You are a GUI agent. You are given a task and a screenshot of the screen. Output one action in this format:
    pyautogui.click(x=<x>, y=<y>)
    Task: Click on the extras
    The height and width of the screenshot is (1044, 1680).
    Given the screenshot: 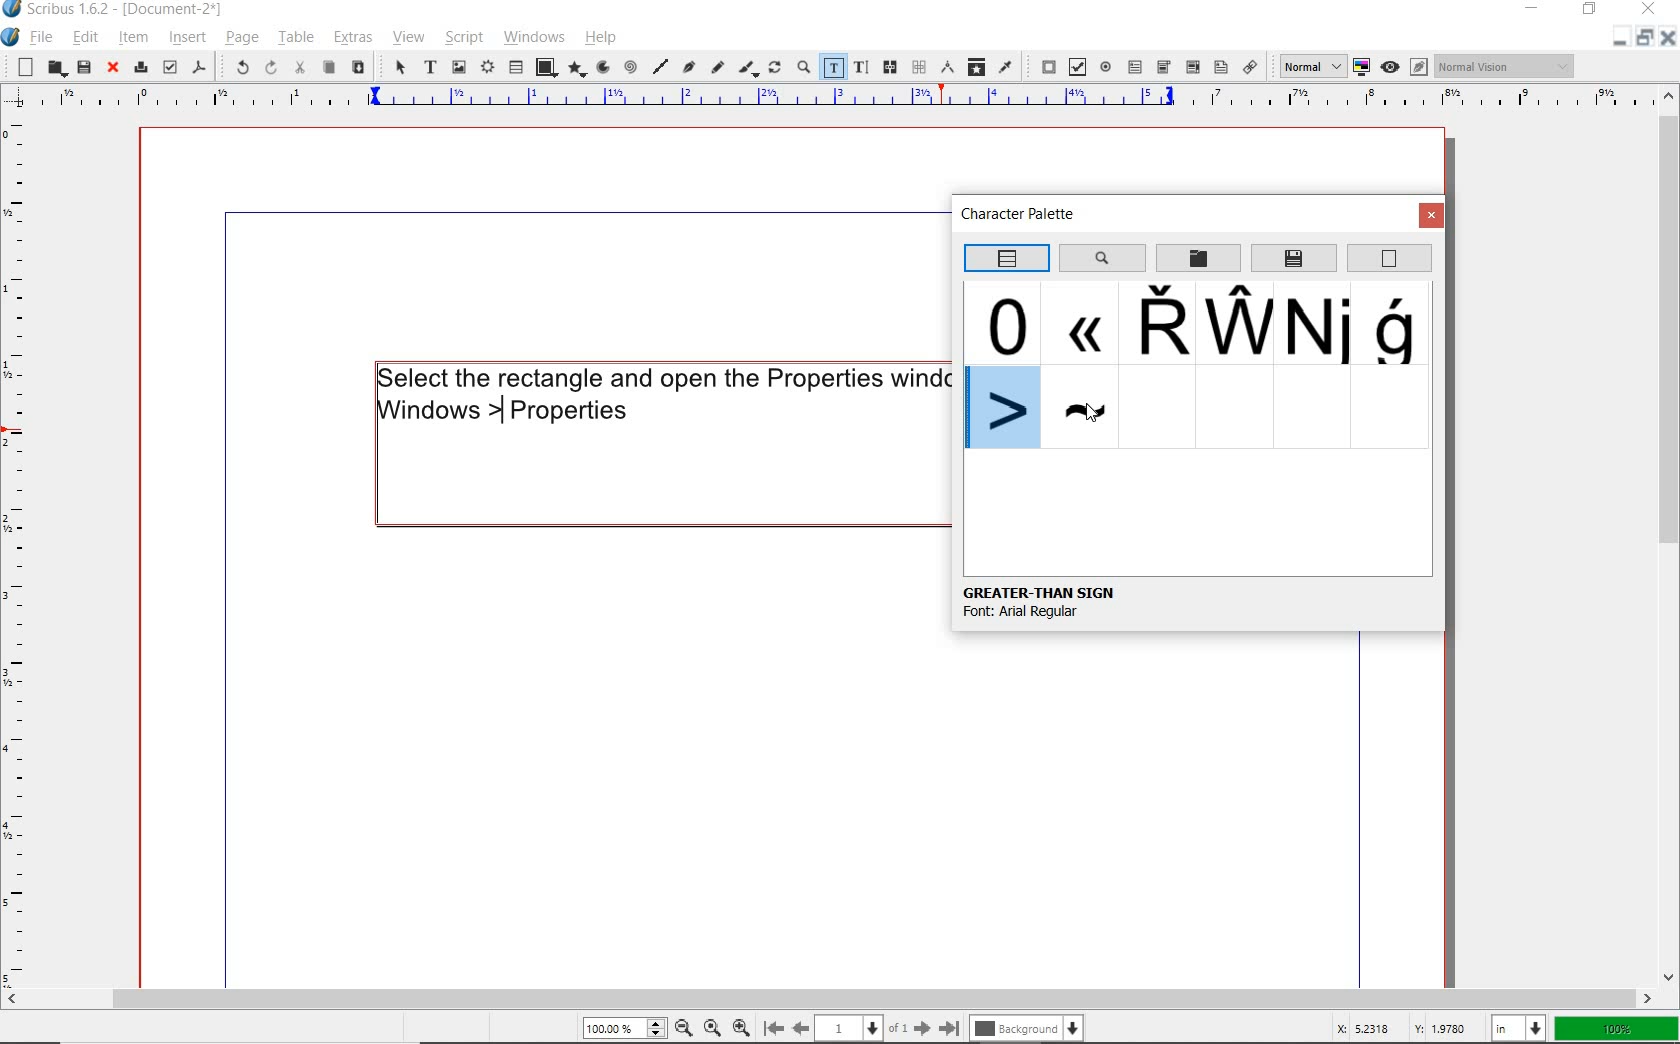 What is the action you would take?
    pyautogui.click(x=356, y=39)
    